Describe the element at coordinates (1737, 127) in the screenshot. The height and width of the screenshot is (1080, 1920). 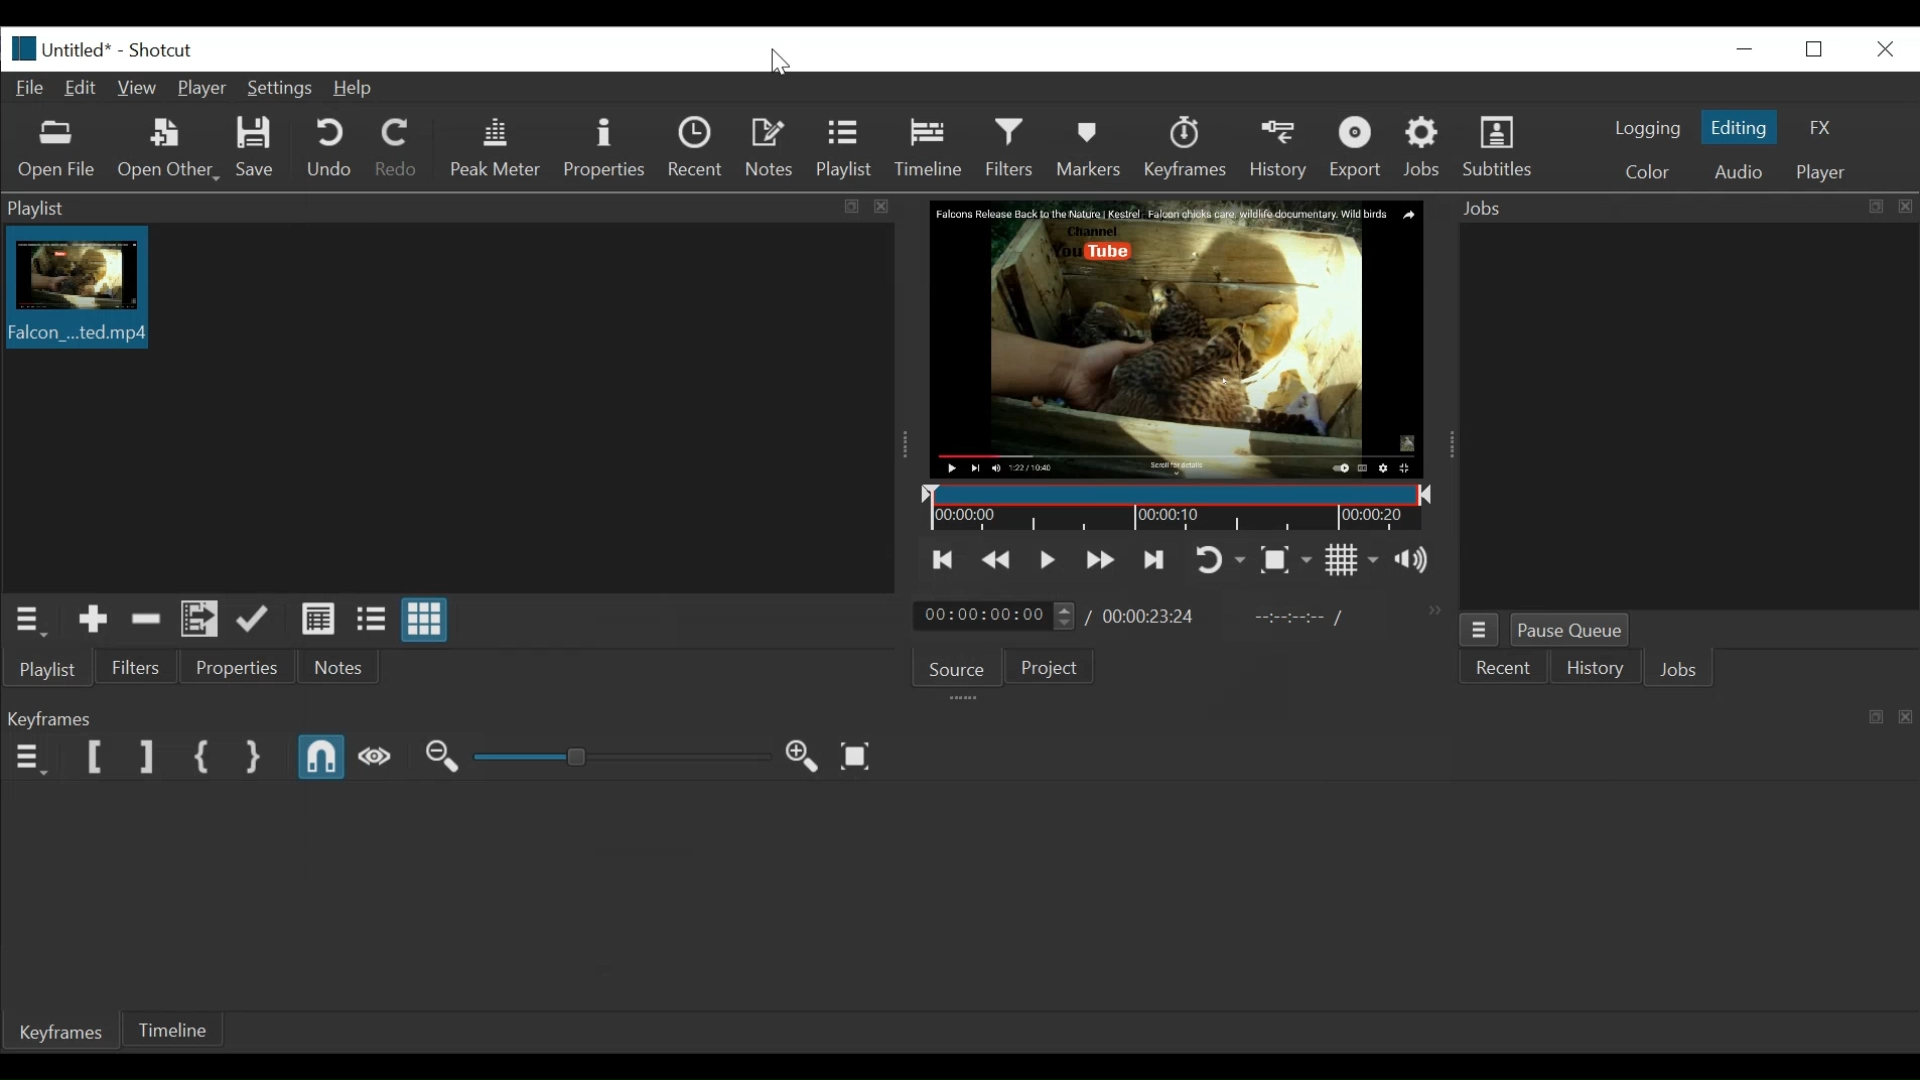
I see `Editing` at that location.